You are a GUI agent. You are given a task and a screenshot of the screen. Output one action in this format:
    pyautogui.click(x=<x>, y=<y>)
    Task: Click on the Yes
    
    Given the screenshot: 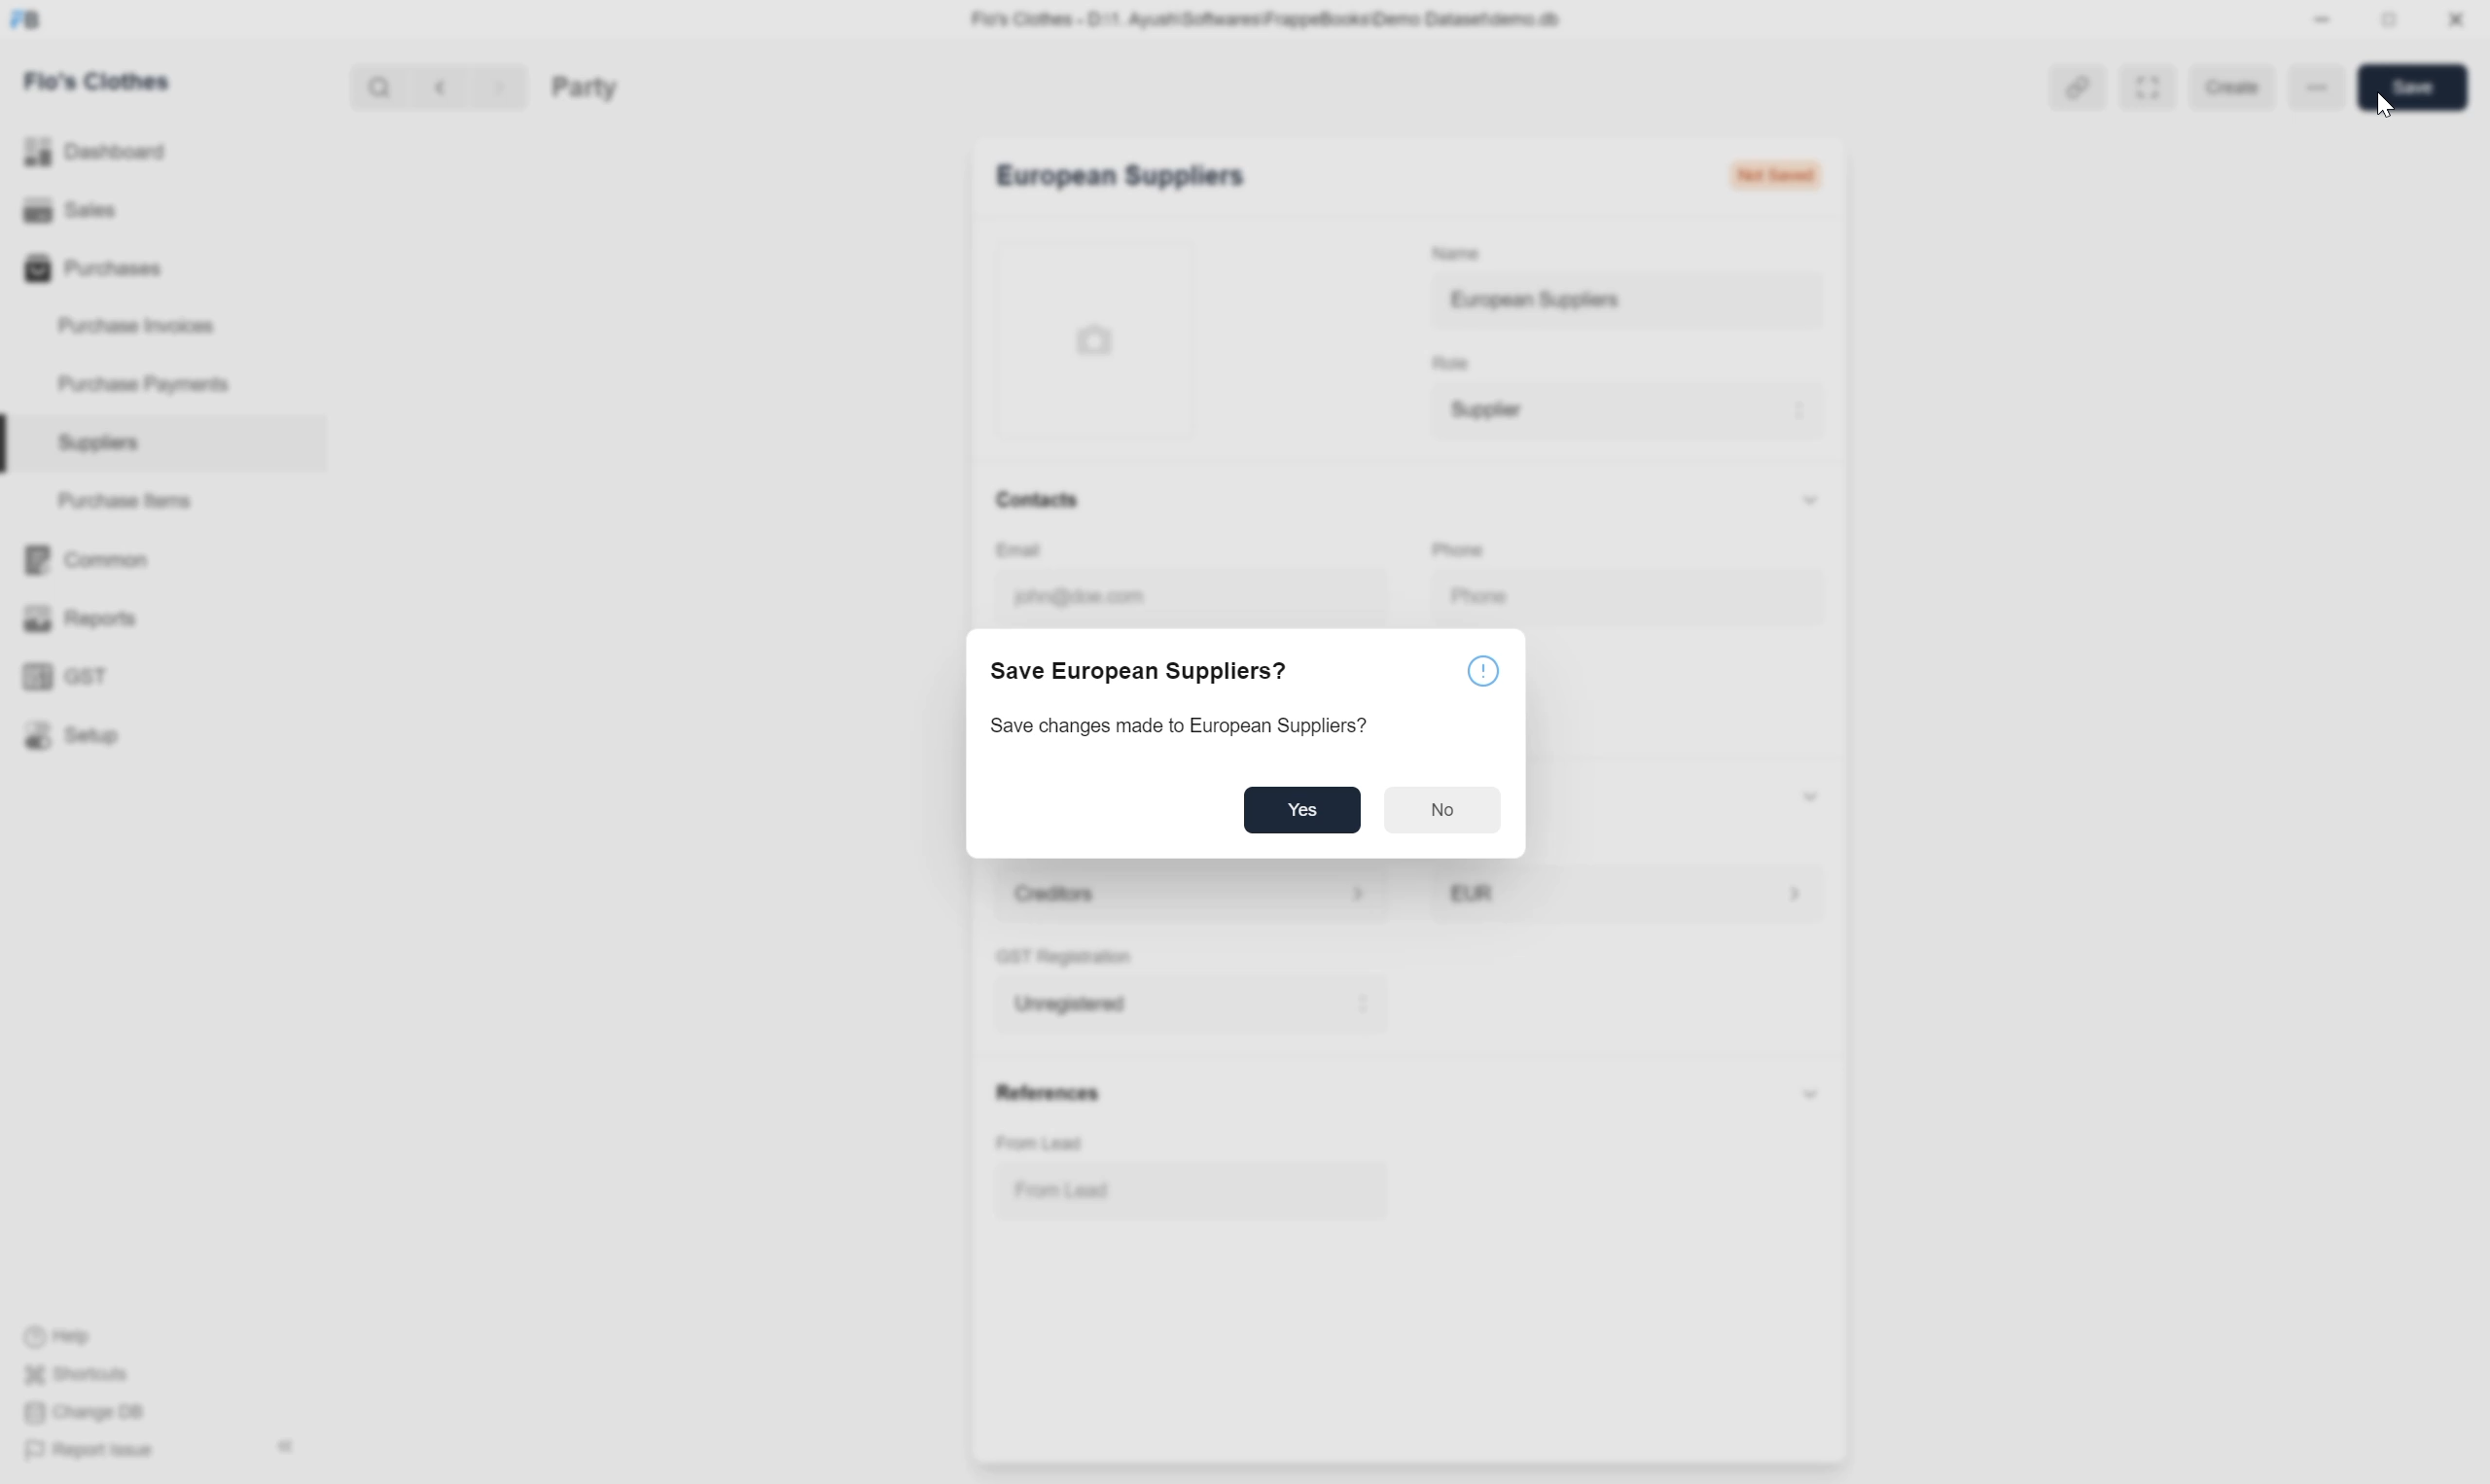 What is the action you would take?
    pyautogui.click(x=1301, y=806)
    